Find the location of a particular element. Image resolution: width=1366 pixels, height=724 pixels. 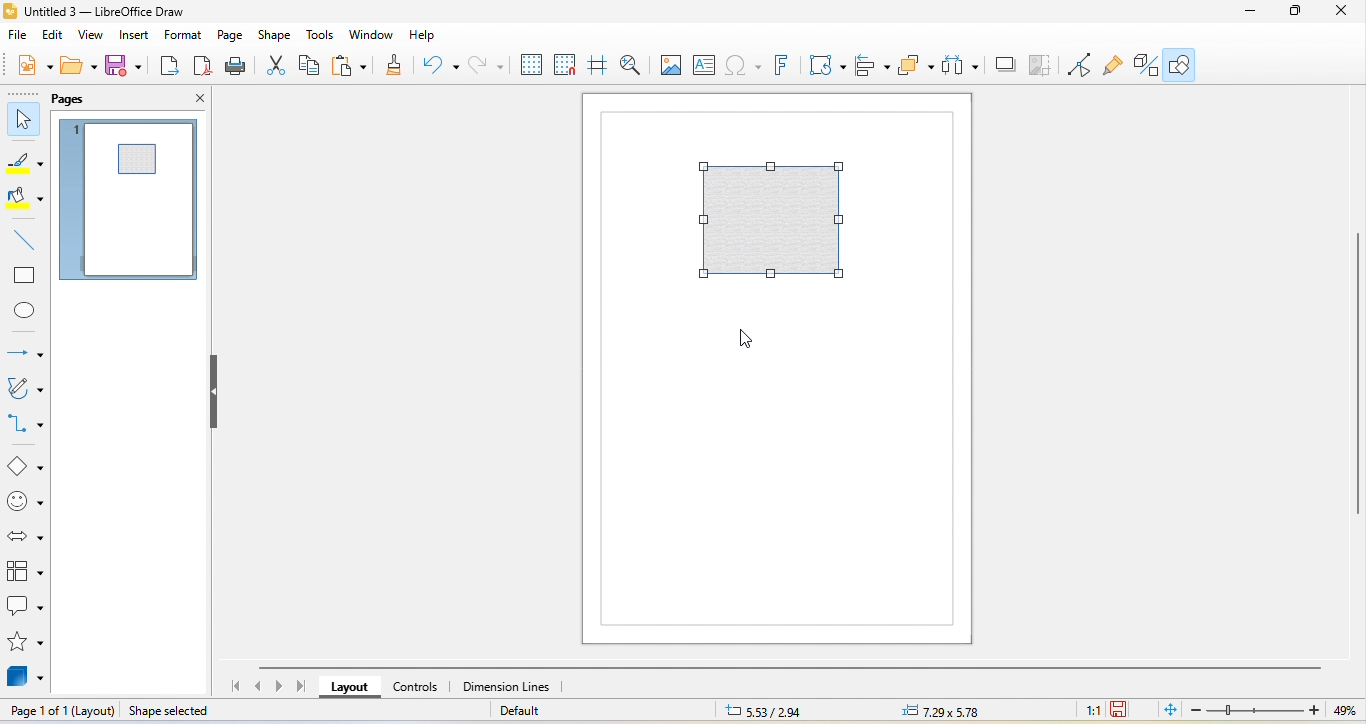

controls is located at coordinates (422, 689).